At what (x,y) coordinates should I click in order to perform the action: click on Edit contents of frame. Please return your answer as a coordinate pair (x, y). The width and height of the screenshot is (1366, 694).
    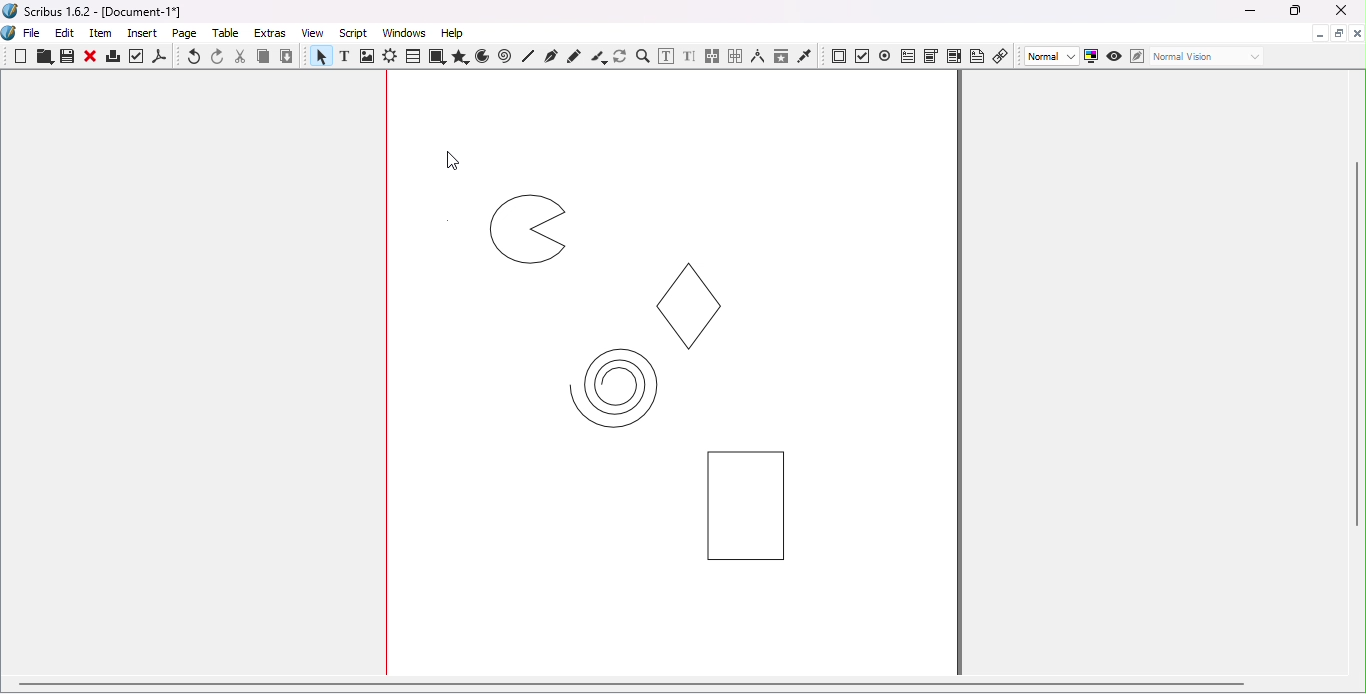
    Looking at the image, I should click on (665, 56).